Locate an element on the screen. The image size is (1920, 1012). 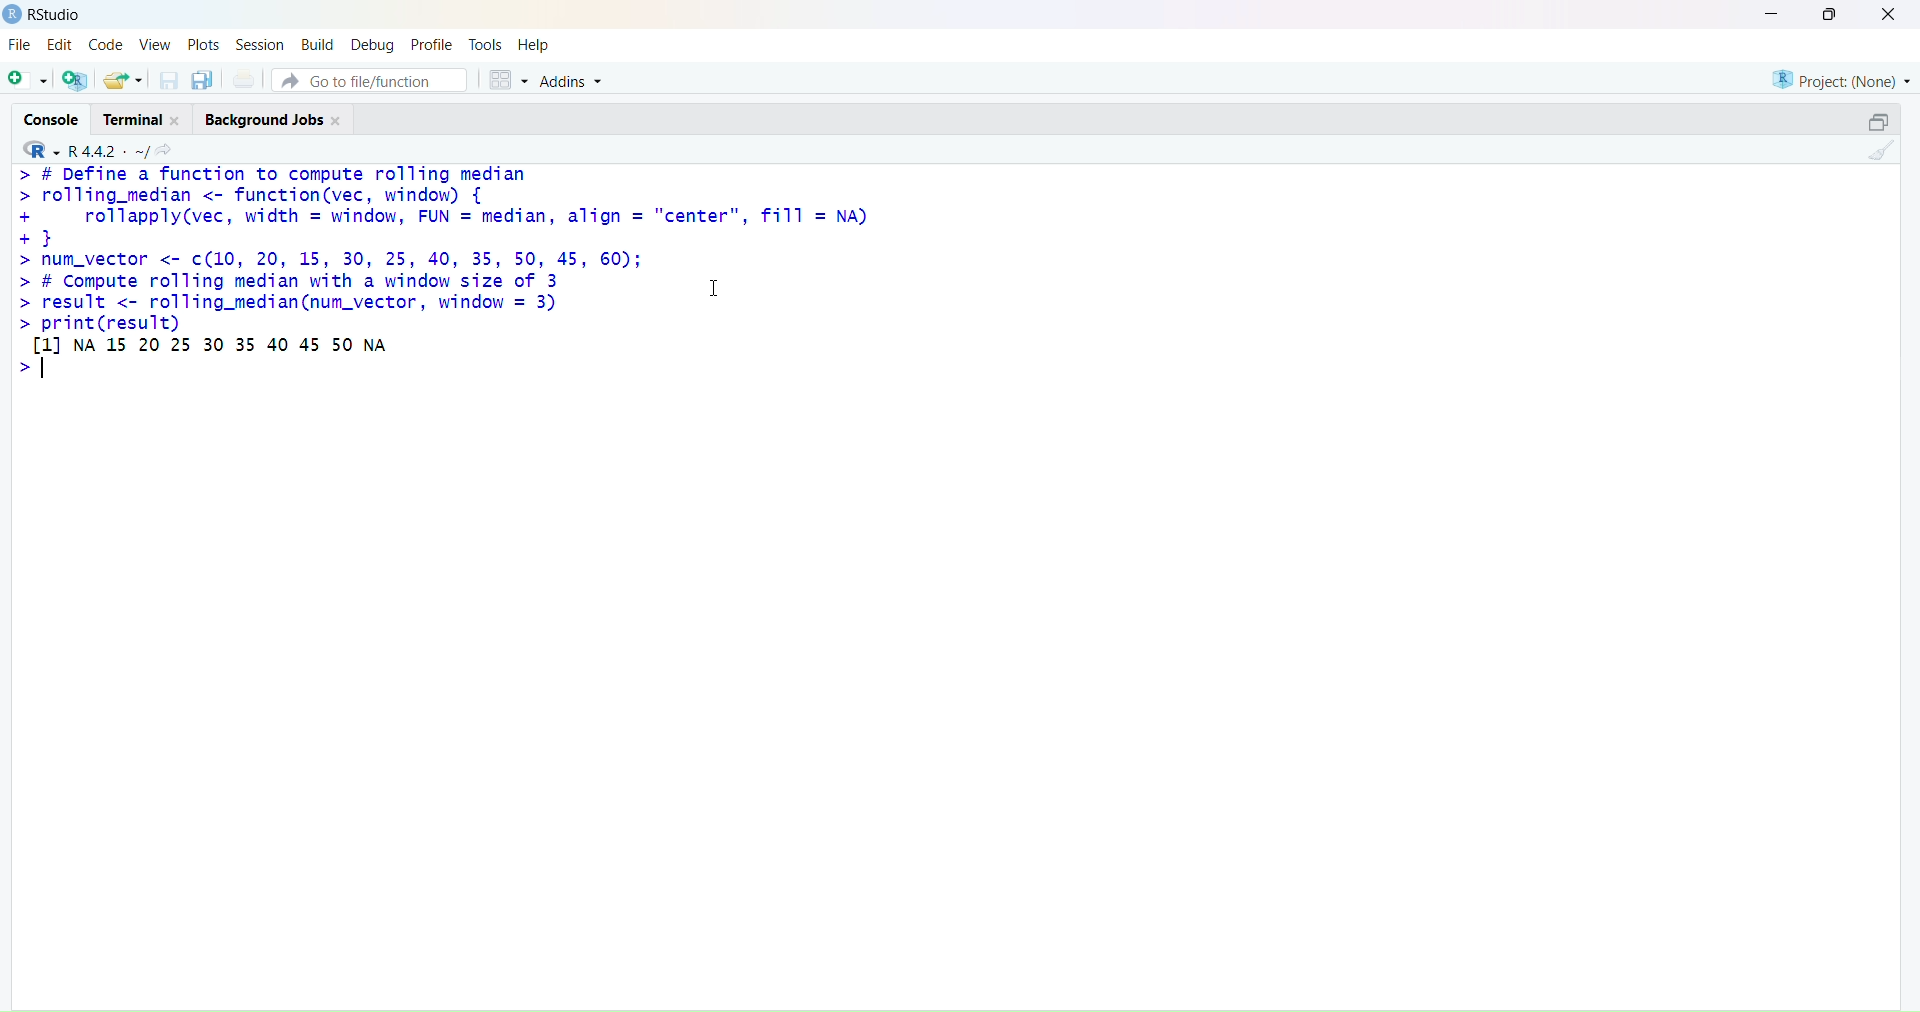
clean is located at coordinates (1881, 150).